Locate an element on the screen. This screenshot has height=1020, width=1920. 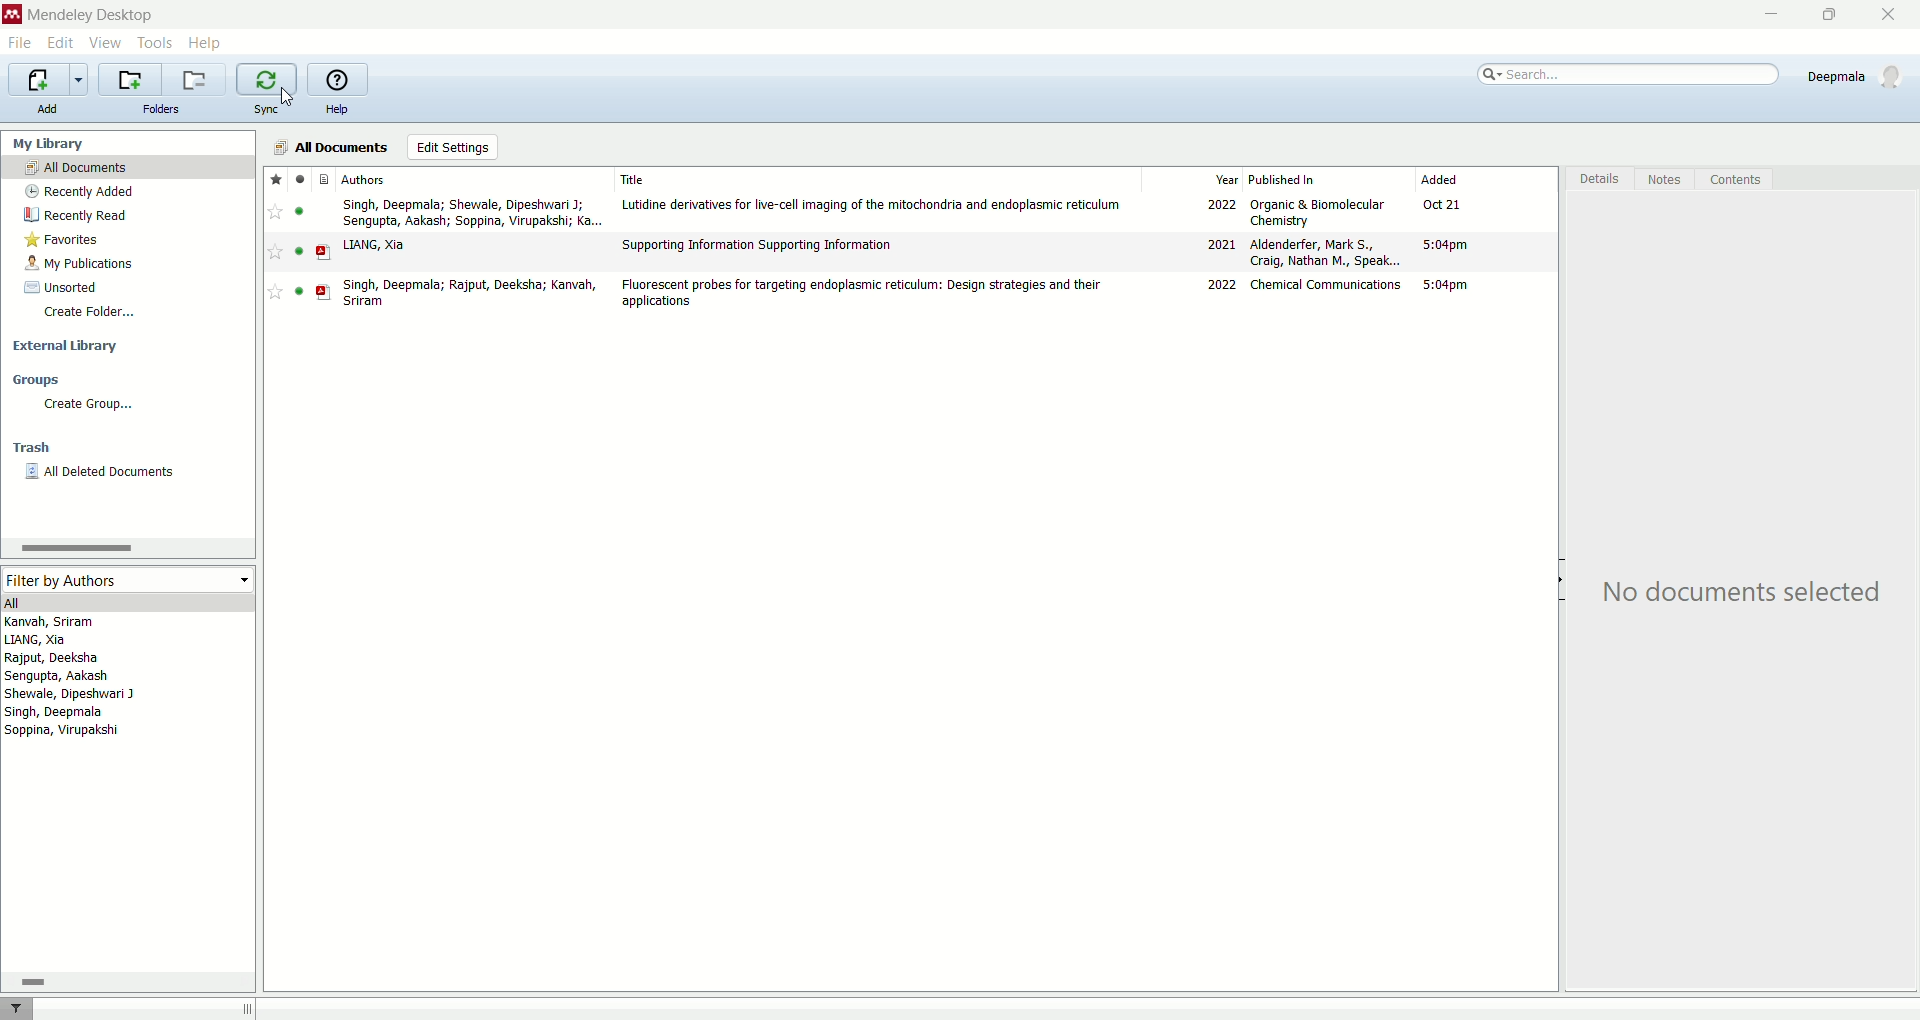
Aldenderfer, Mark S.,
Craig, Nathan M., Speak... is located at coordinates (1327, 252).